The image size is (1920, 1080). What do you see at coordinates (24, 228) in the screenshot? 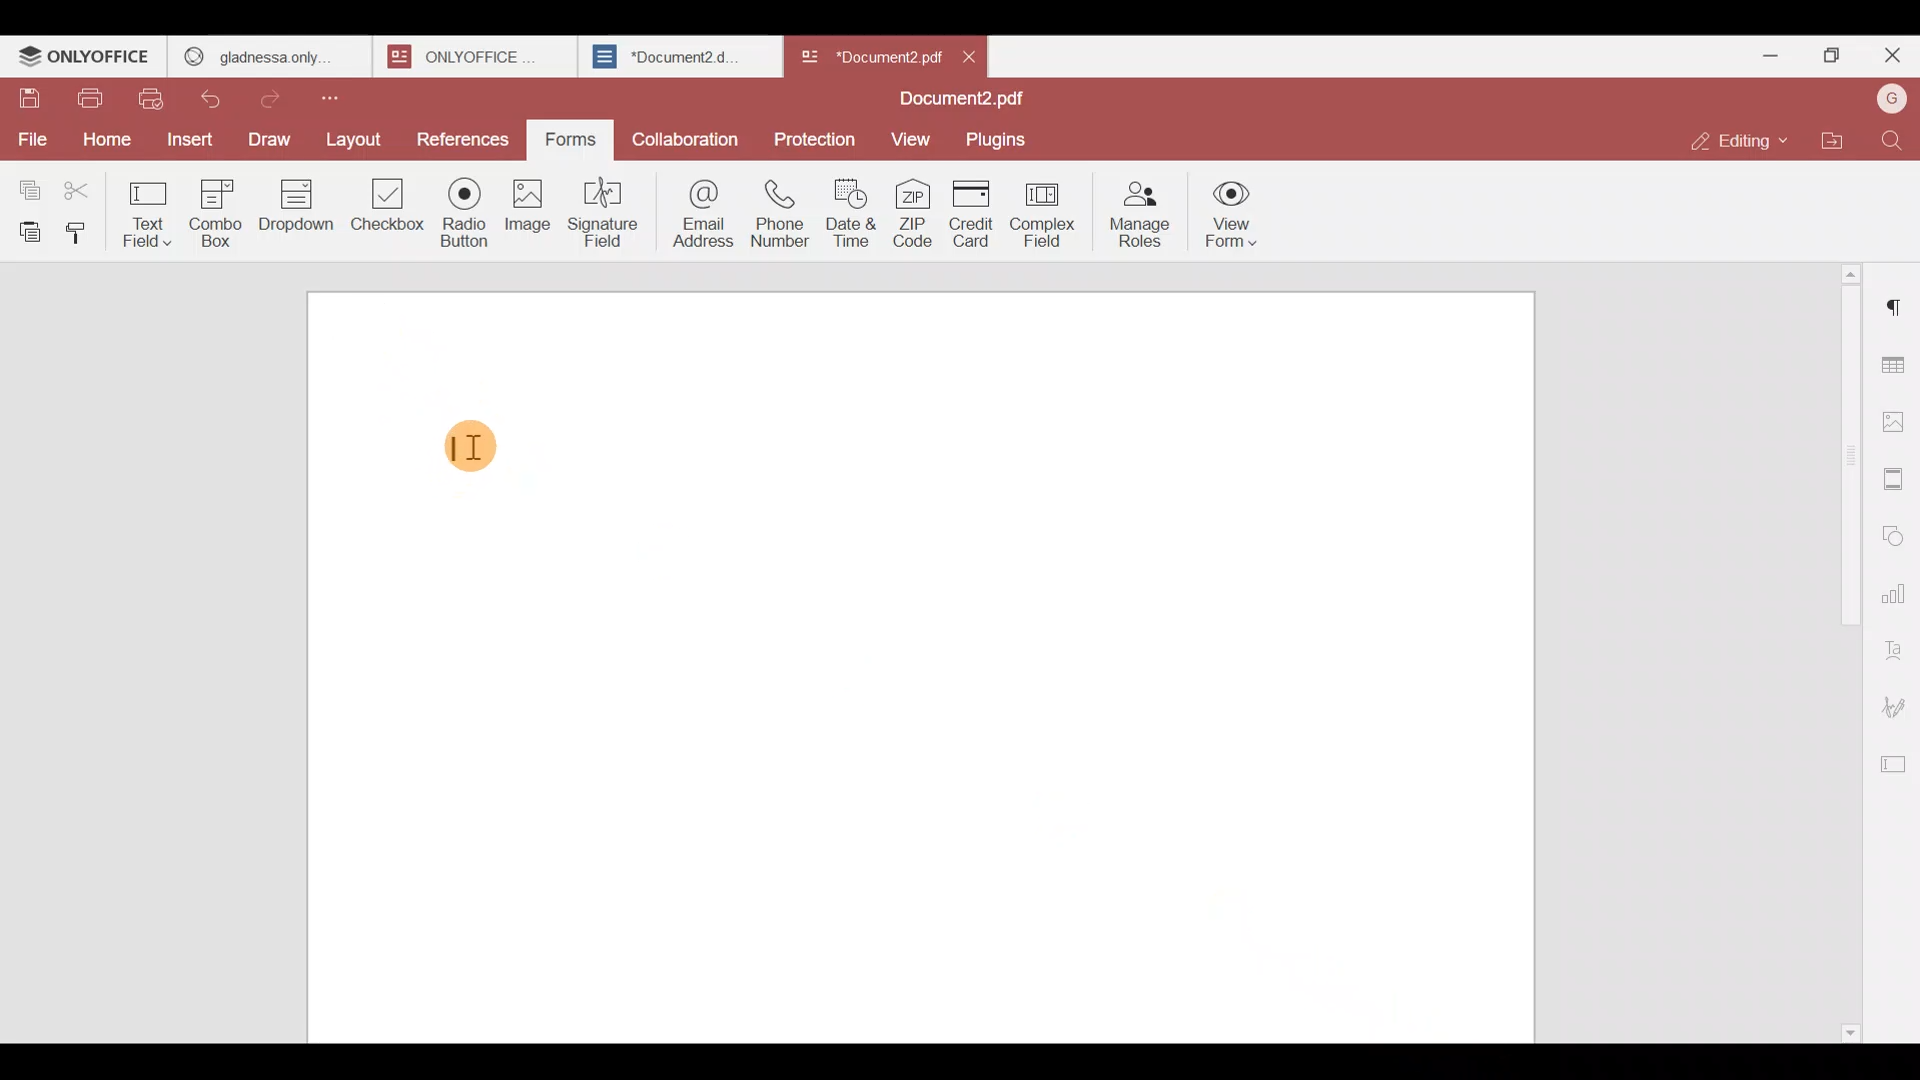
I see `Paste` at bounding box center [24, 228].